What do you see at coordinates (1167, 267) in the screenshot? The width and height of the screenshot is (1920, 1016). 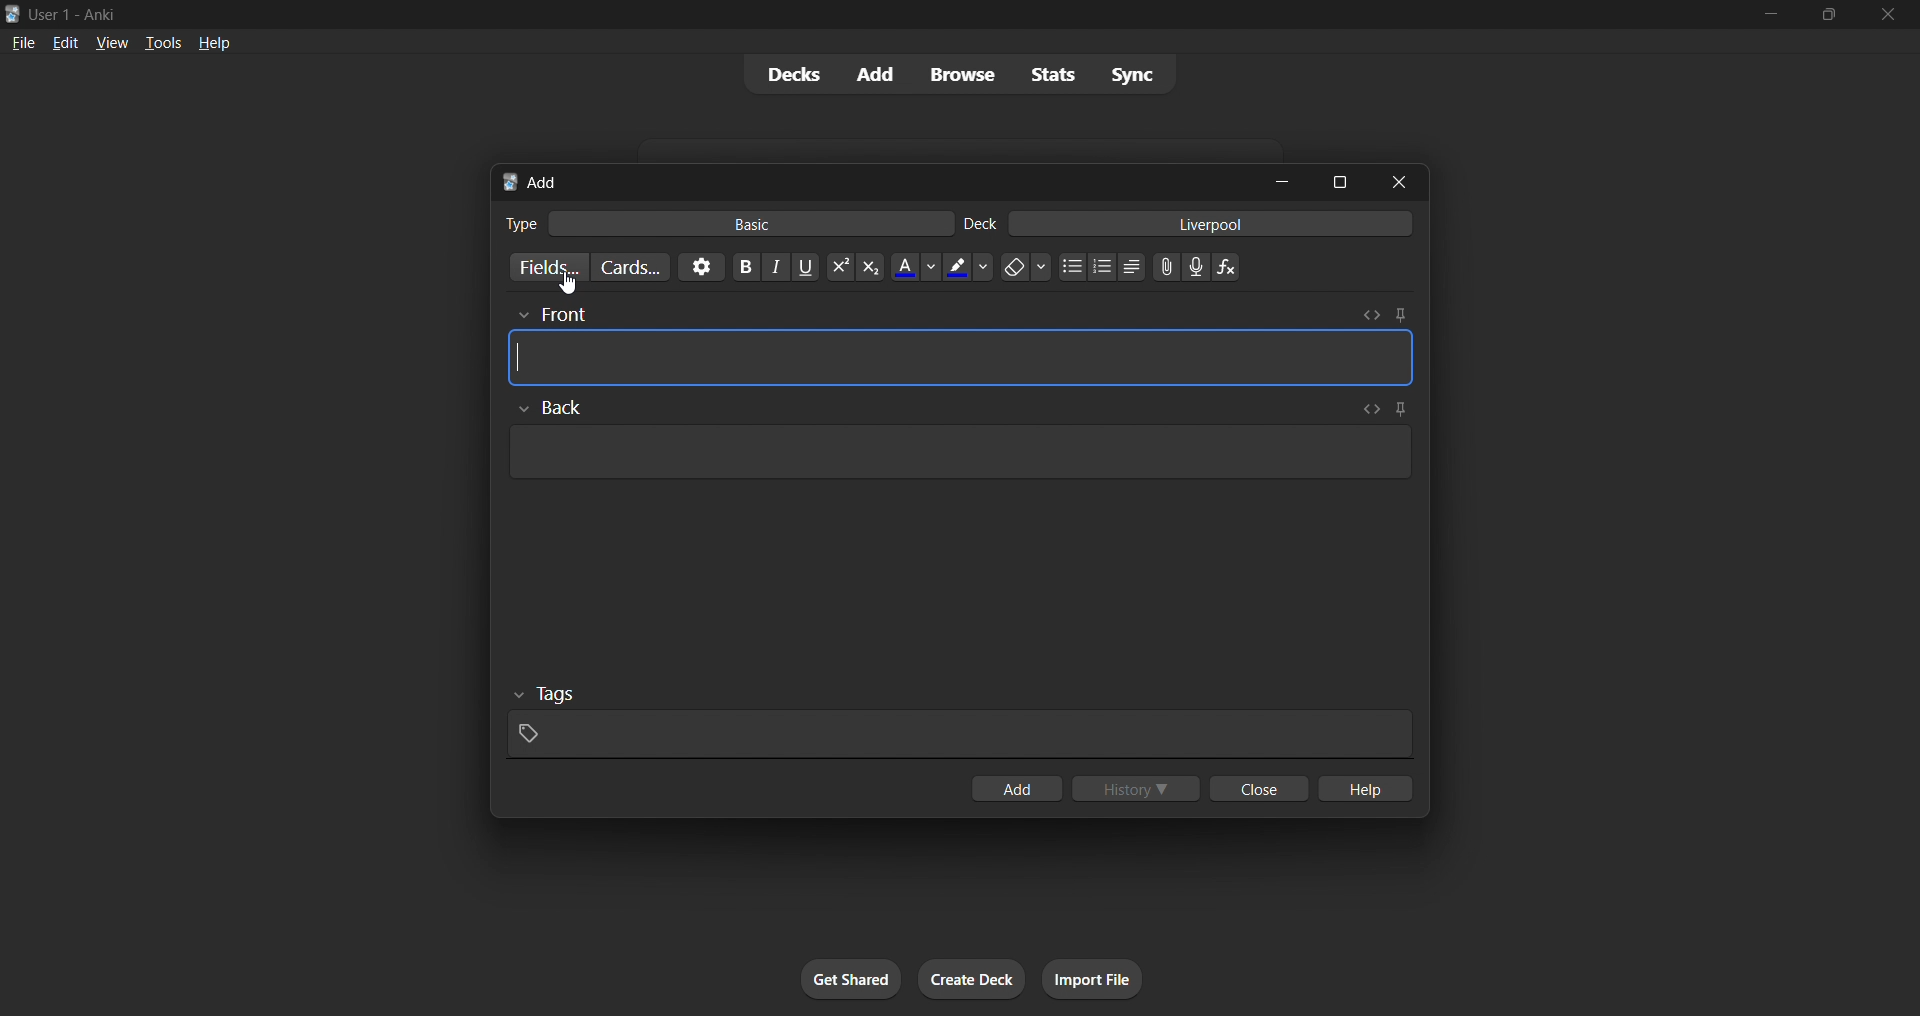 I see `Upload file` at bounding box center [1167, 267].